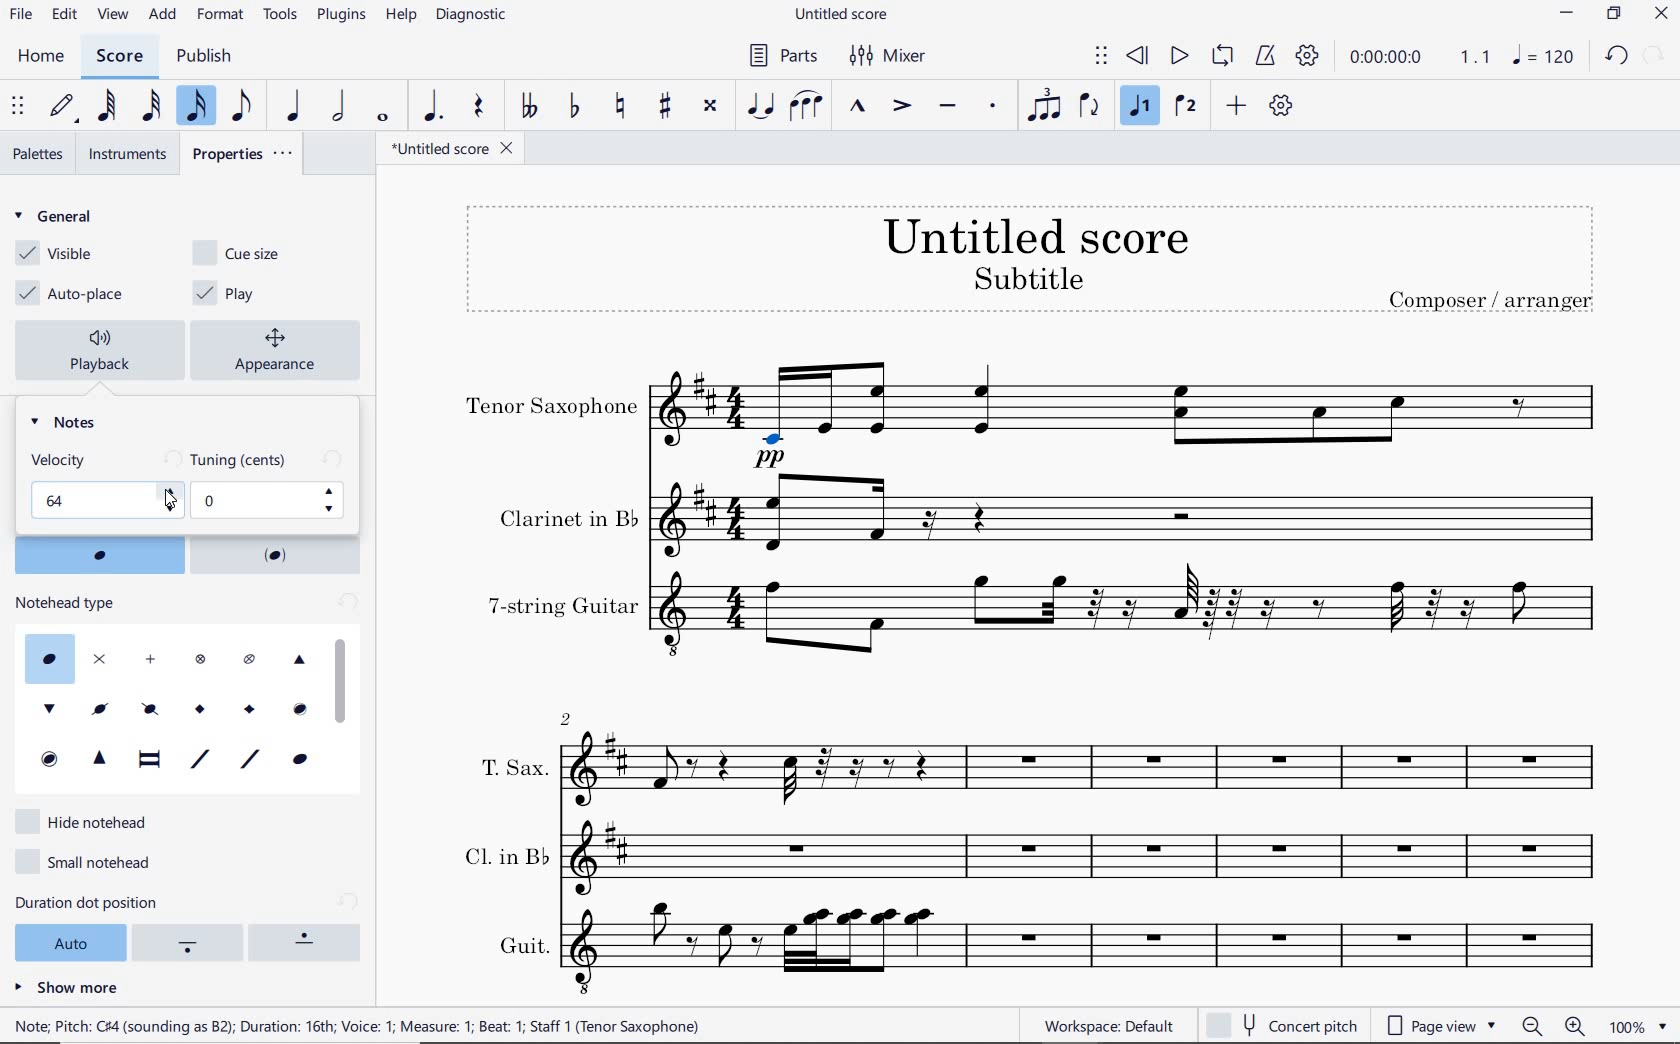  I want to click on format, so click(222, 15).